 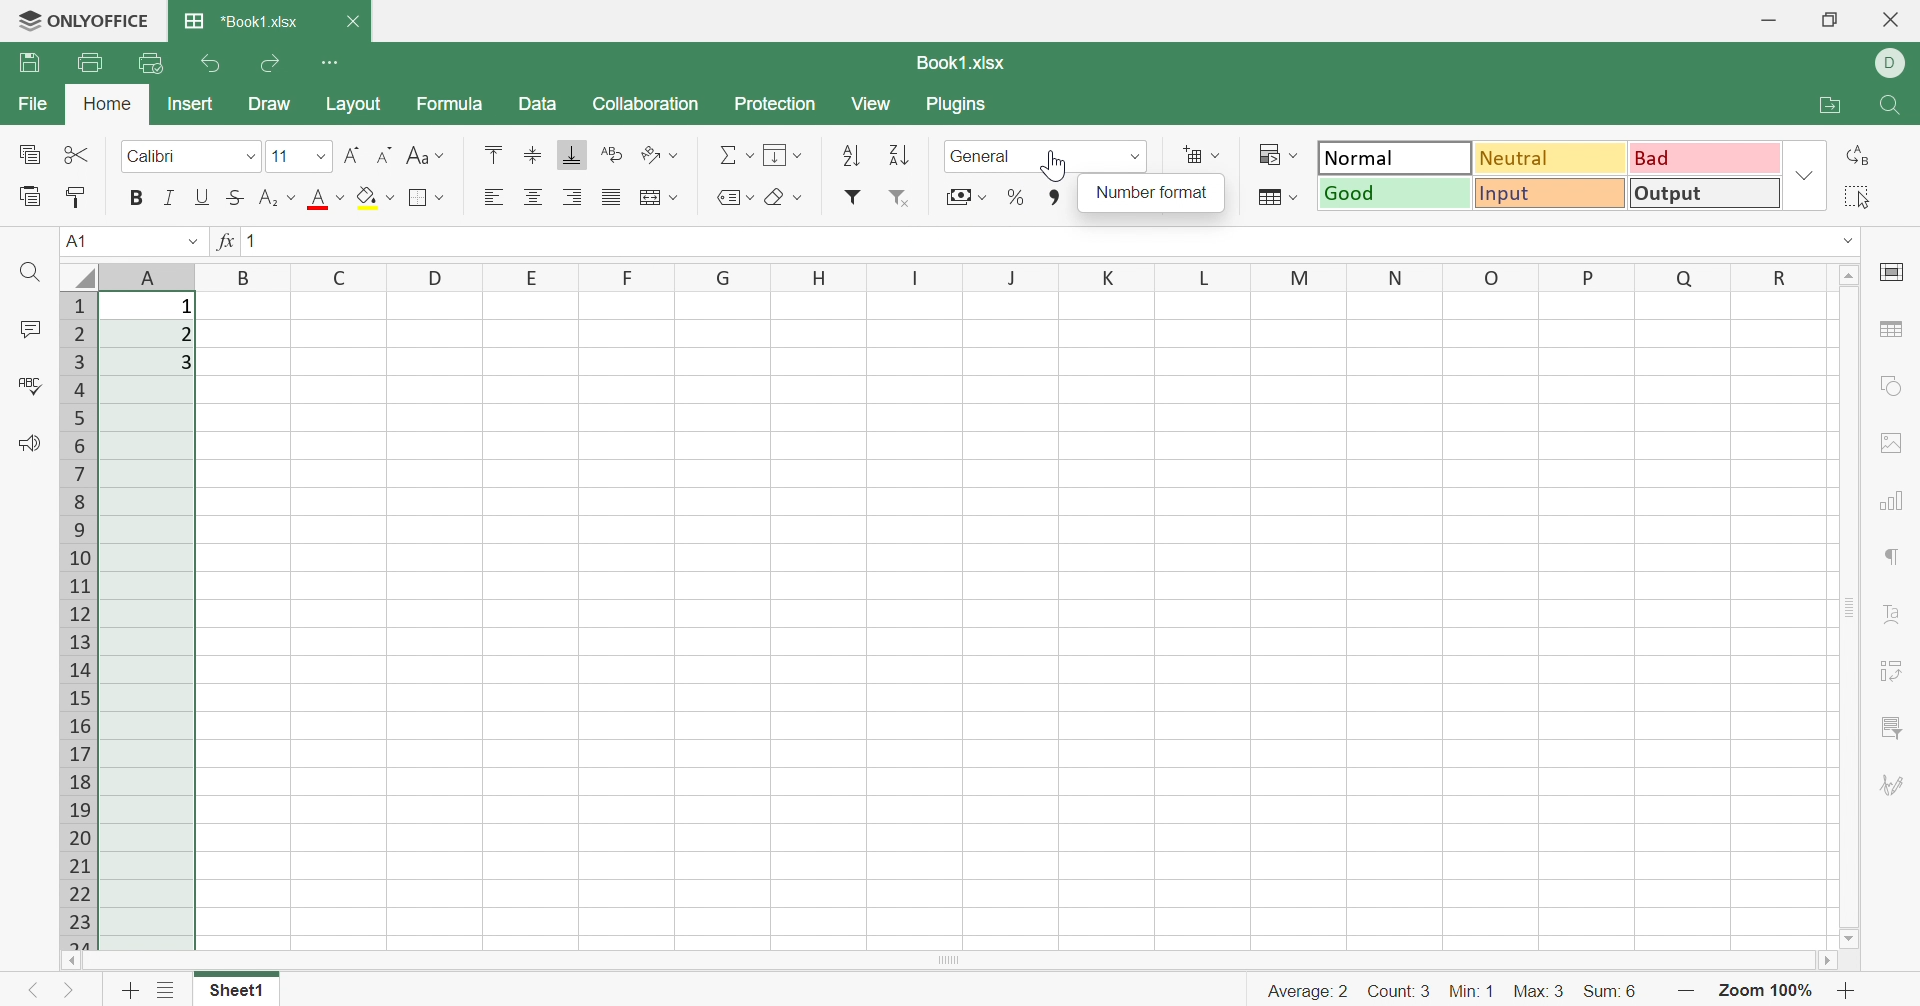 What do you see at coordinates (616, 154) in the screenshot?
I see `Wrap text` at bounding box center [616, 154].